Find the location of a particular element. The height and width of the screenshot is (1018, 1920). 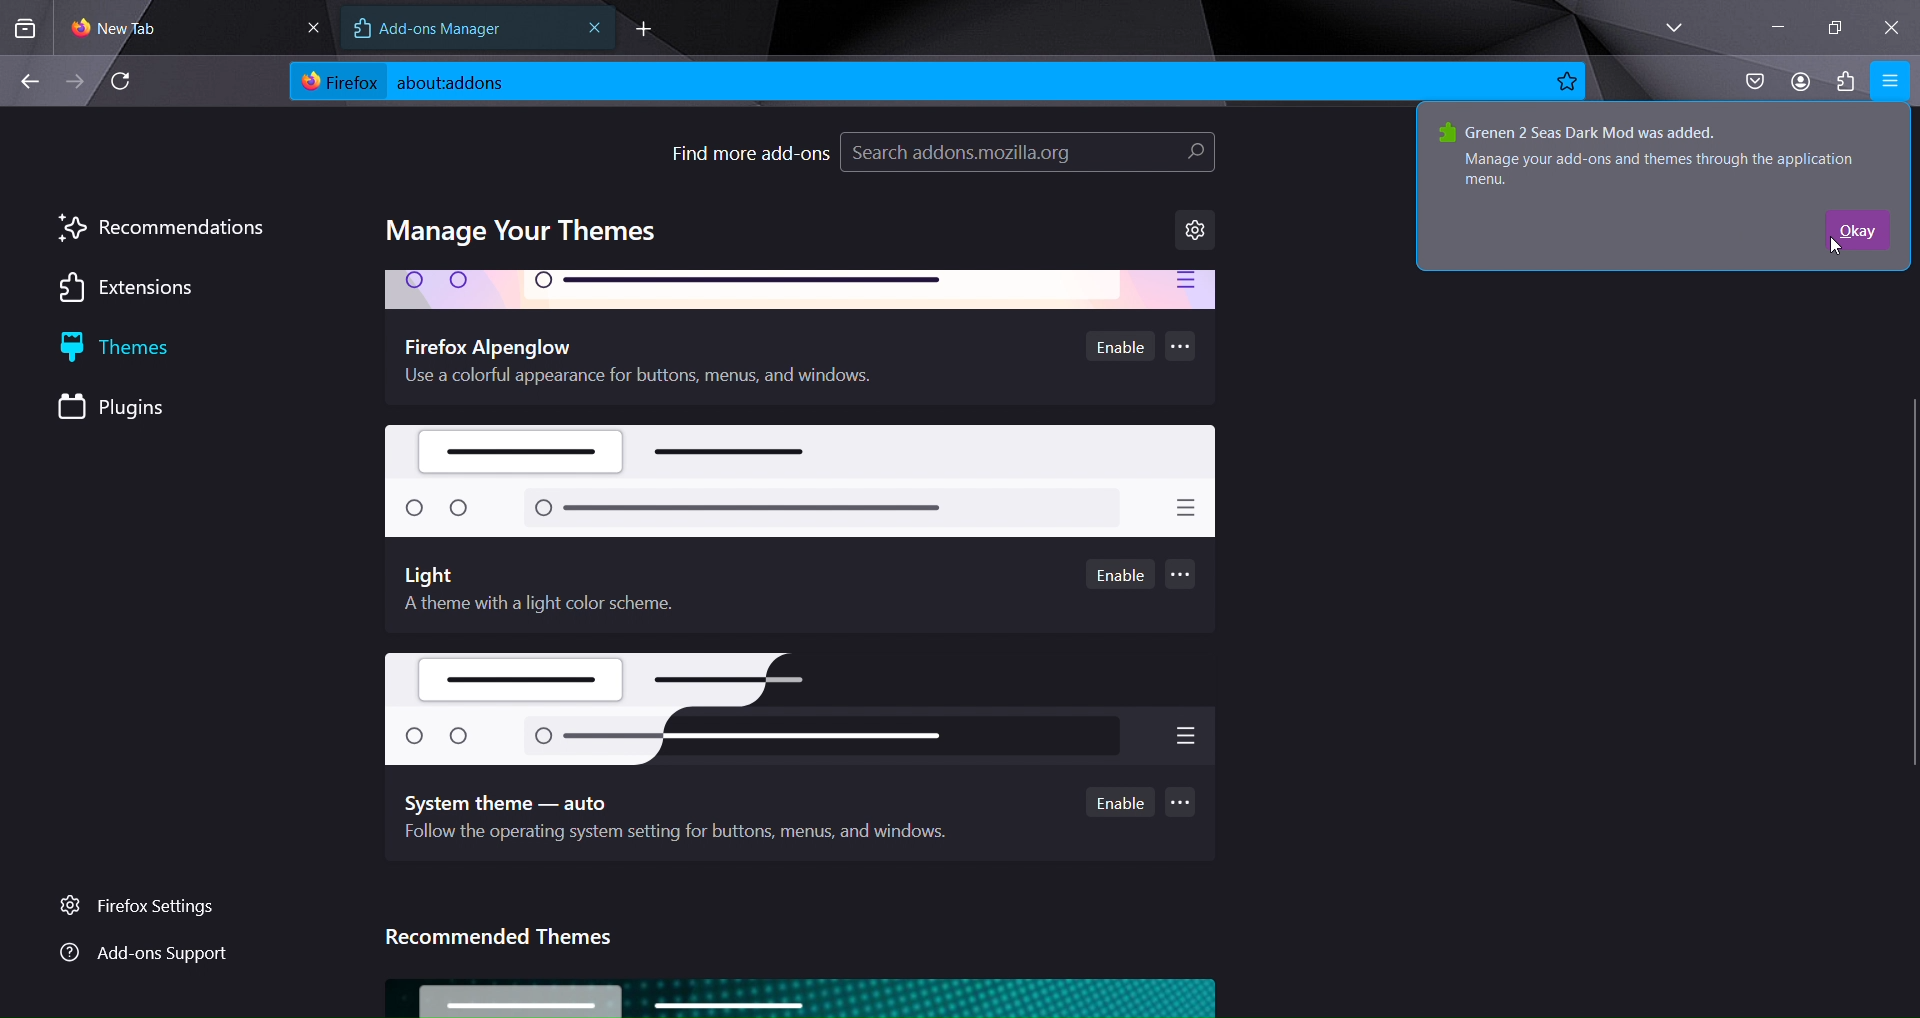

... is located at coordinates (1183, 803).